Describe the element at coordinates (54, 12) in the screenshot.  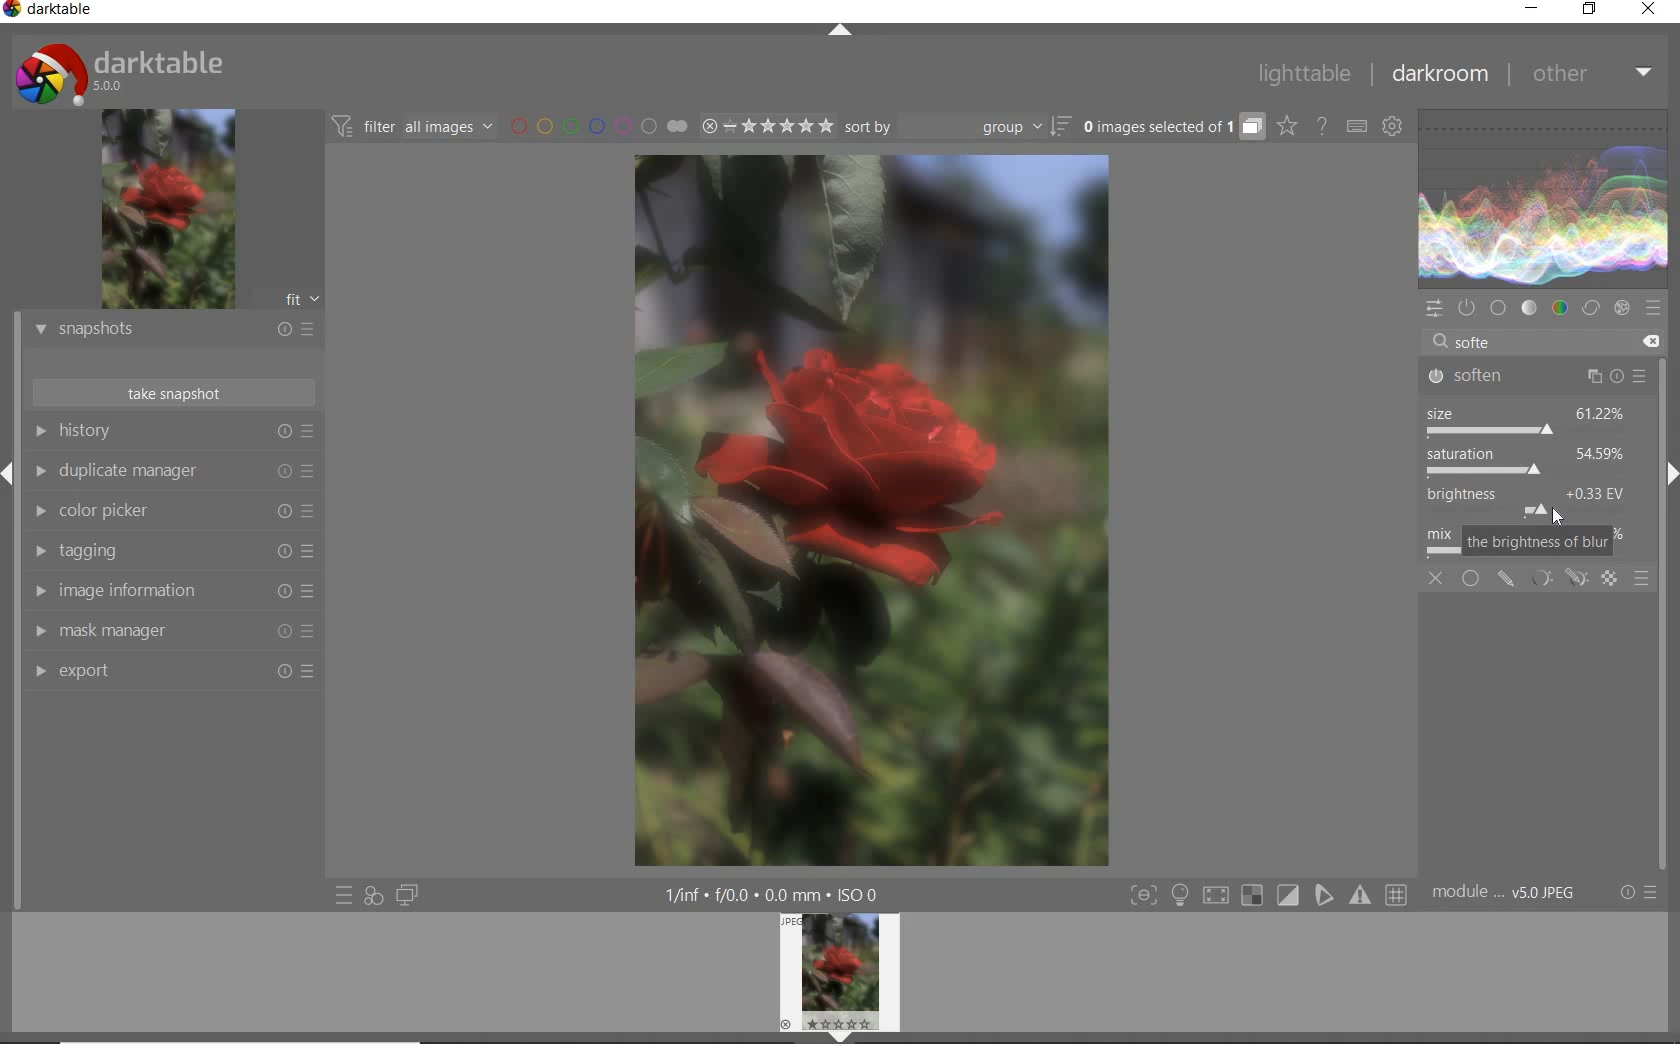
I see `system name` at that location.